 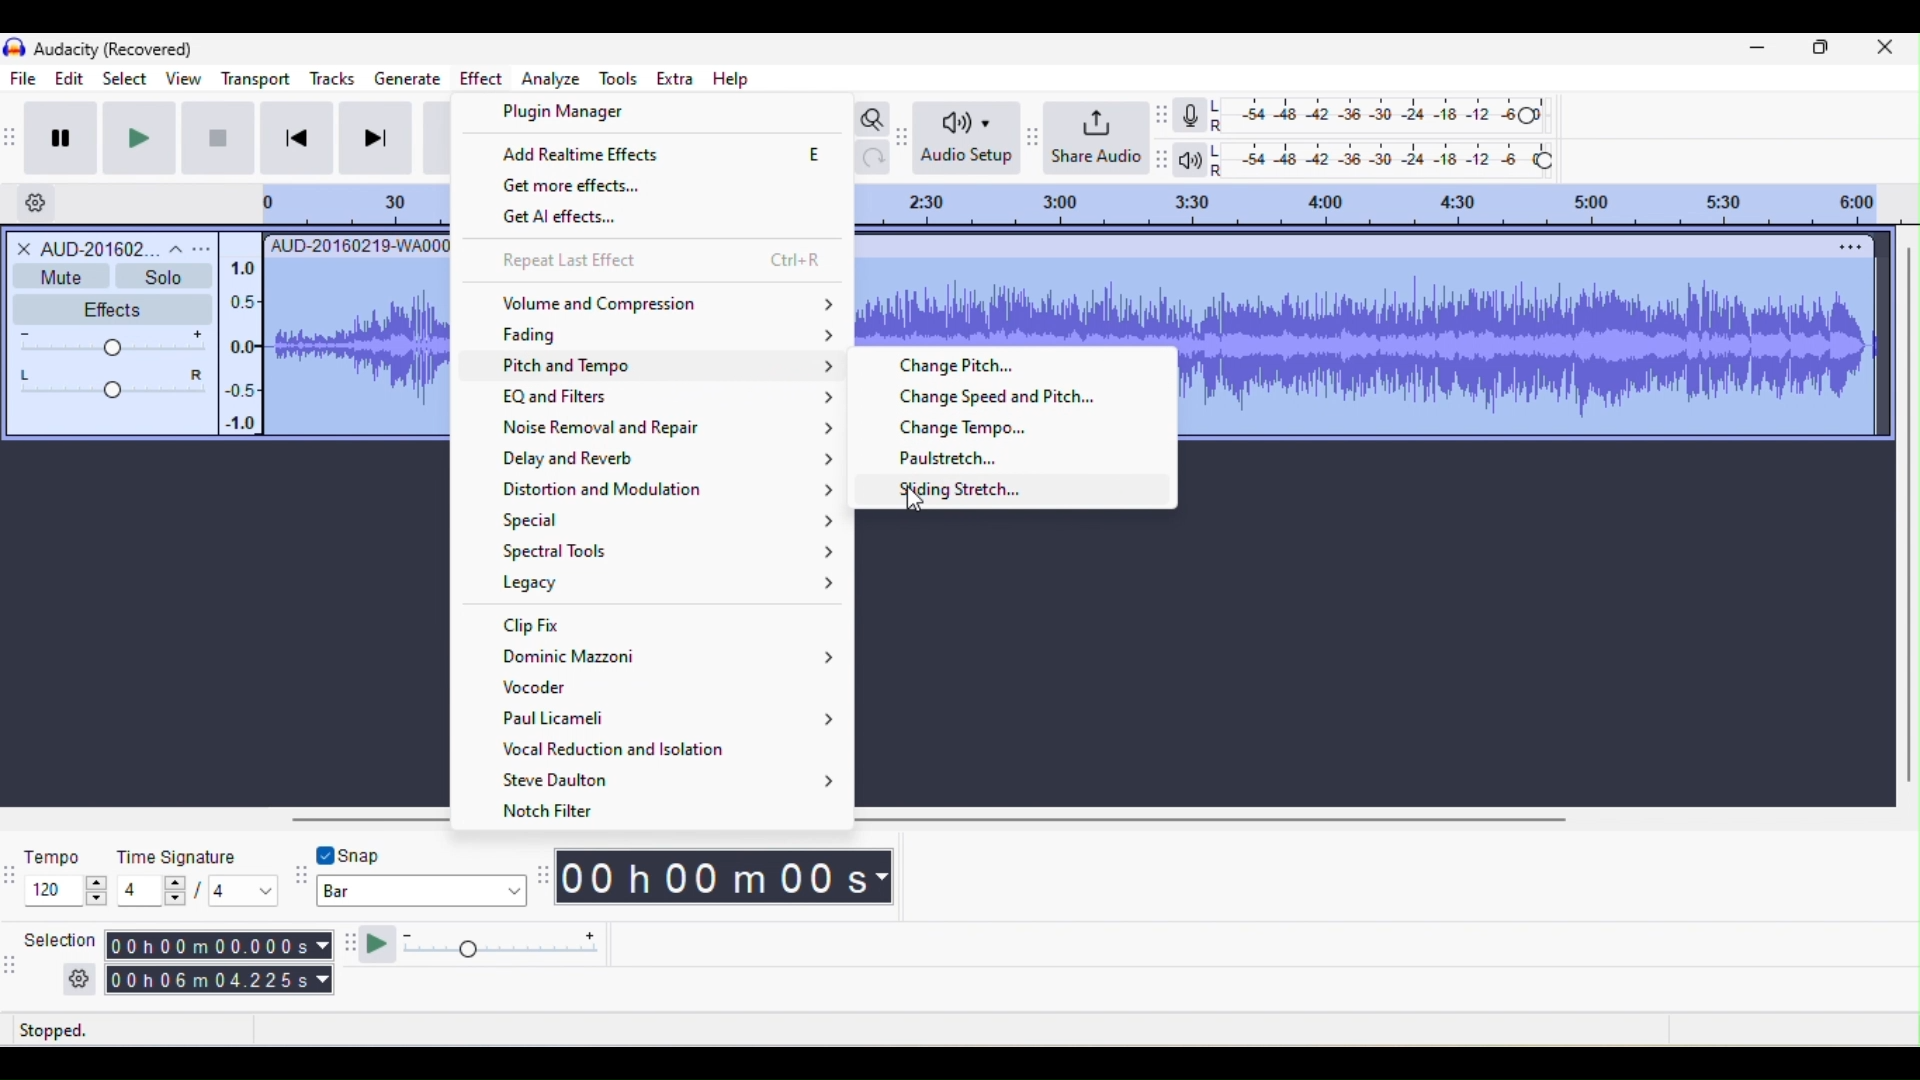 I want to click on spectral tools, so click(x=670, y=552).